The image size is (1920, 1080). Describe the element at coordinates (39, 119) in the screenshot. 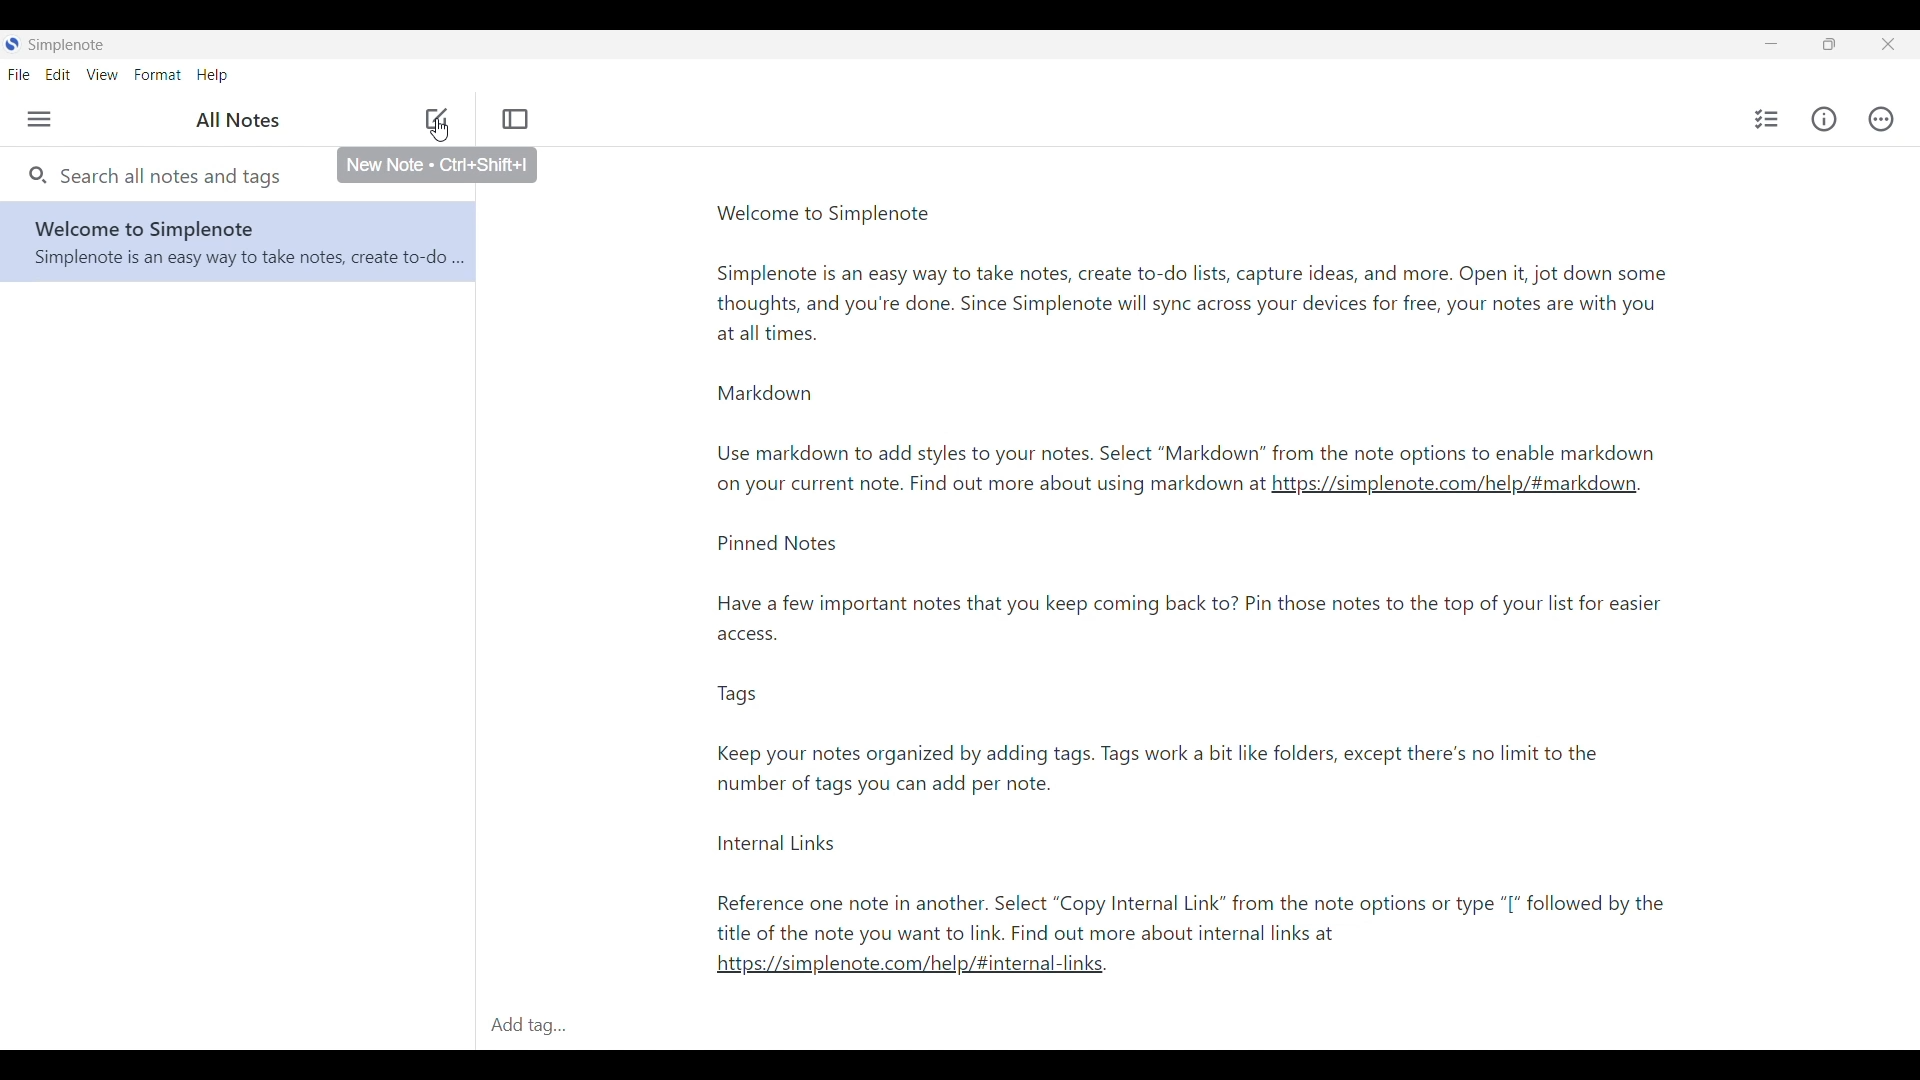

I see `Menu` at that location.